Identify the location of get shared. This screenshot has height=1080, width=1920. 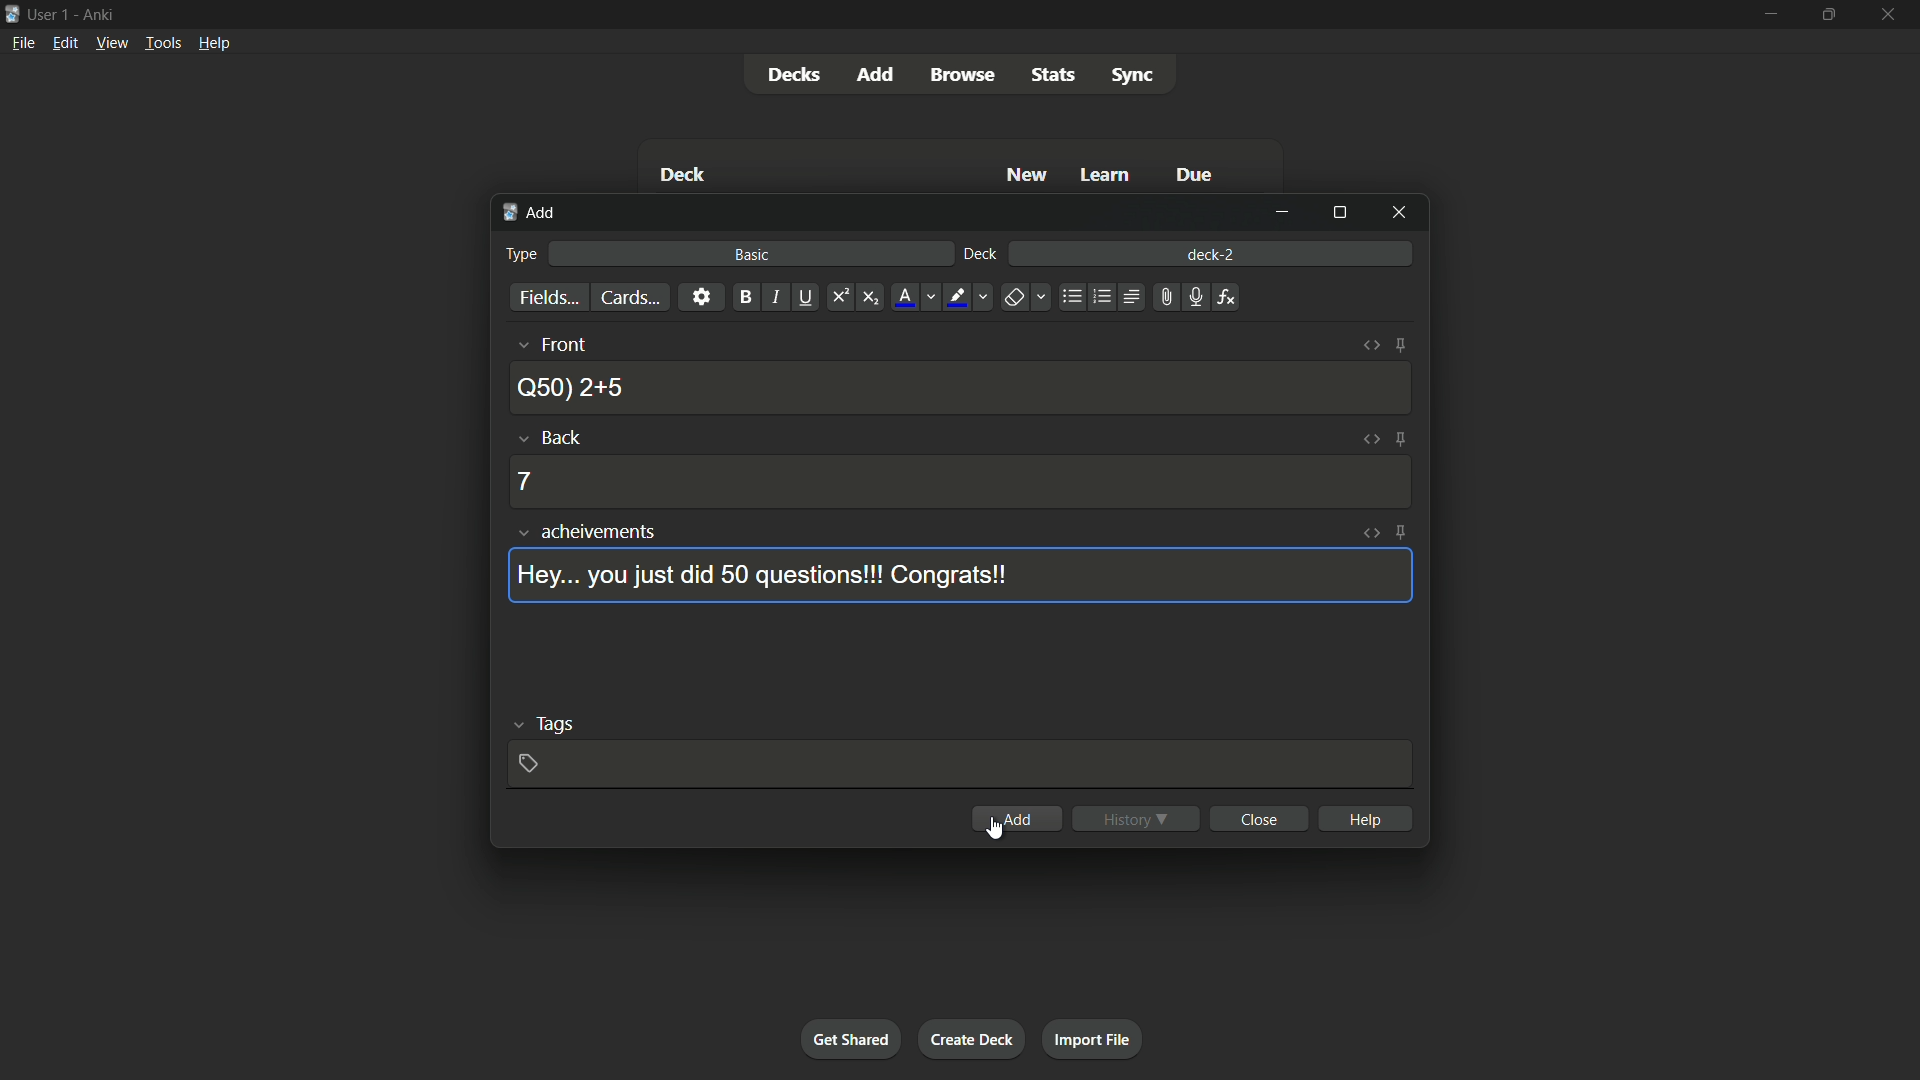
(851, 1040).